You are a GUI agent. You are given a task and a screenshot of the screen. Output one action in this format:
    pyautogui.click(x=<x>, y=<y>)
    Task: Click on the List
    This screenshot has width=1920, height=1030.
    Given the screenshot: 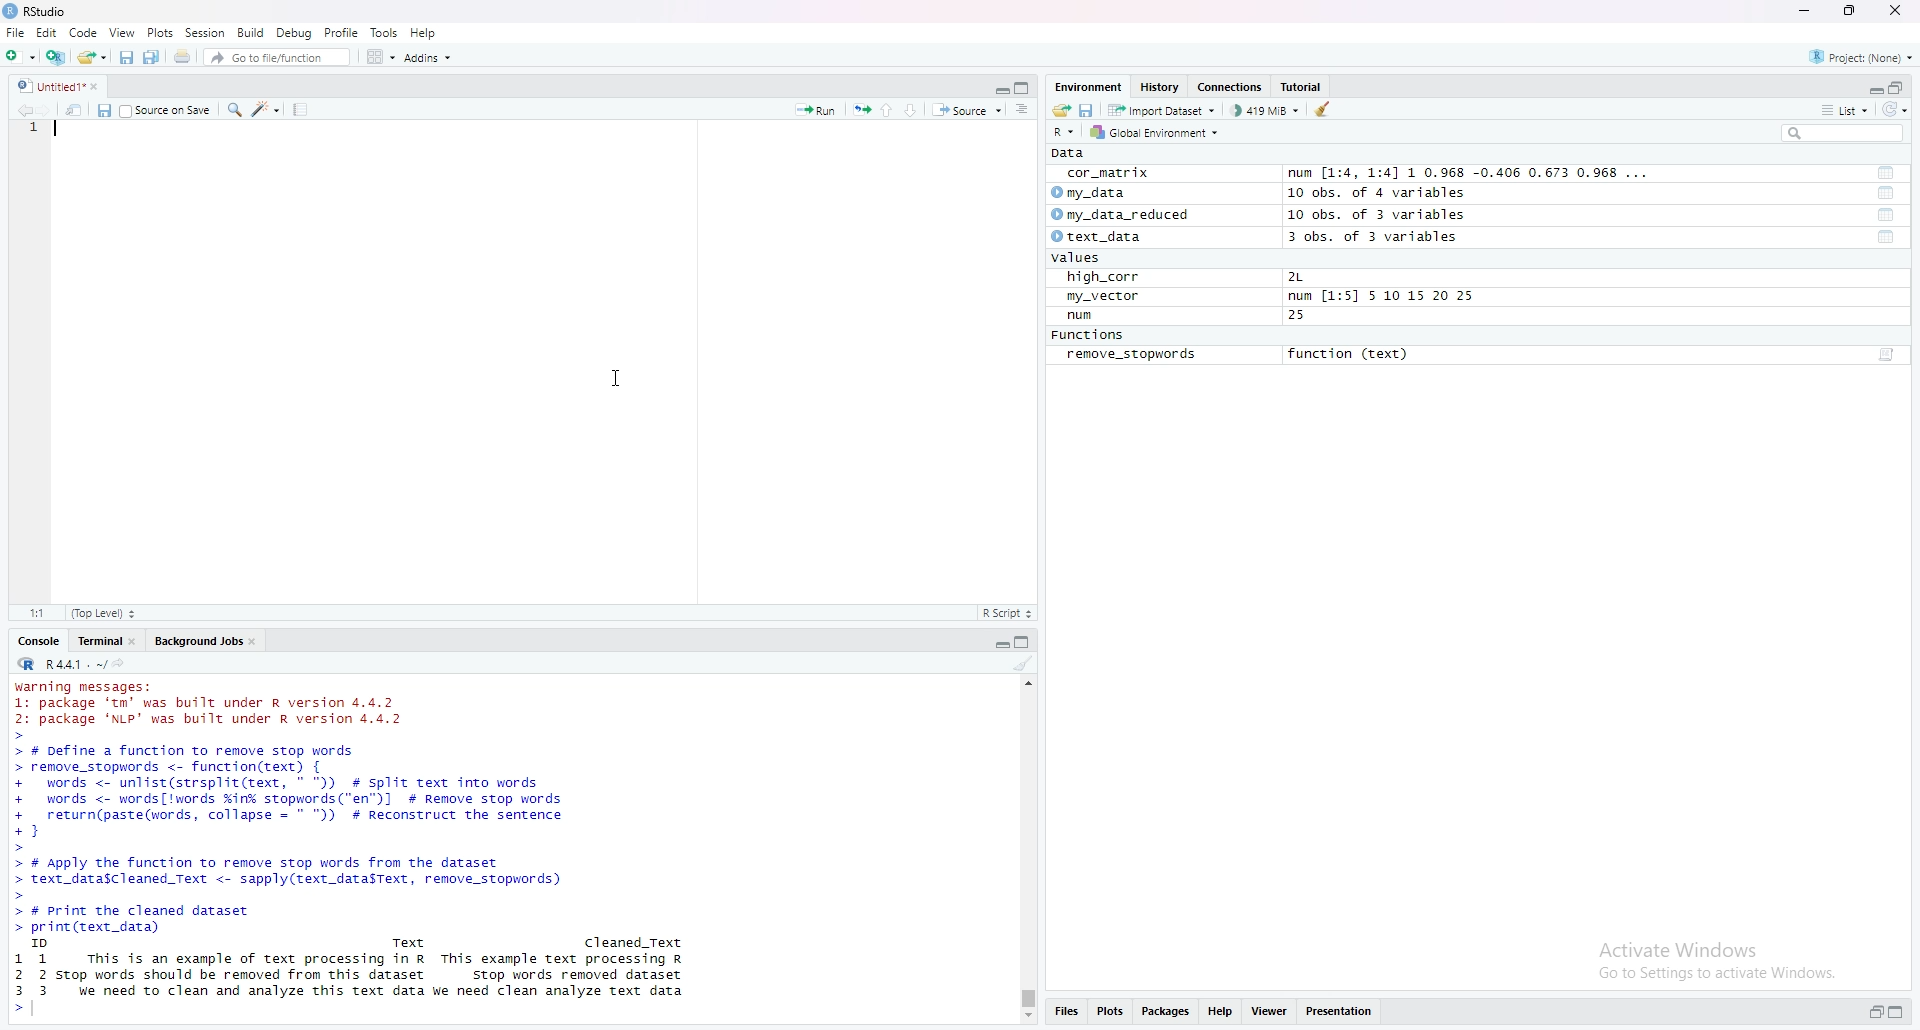 What is the action you would take?
    pyautogui.click(x=1845, y=111)
    